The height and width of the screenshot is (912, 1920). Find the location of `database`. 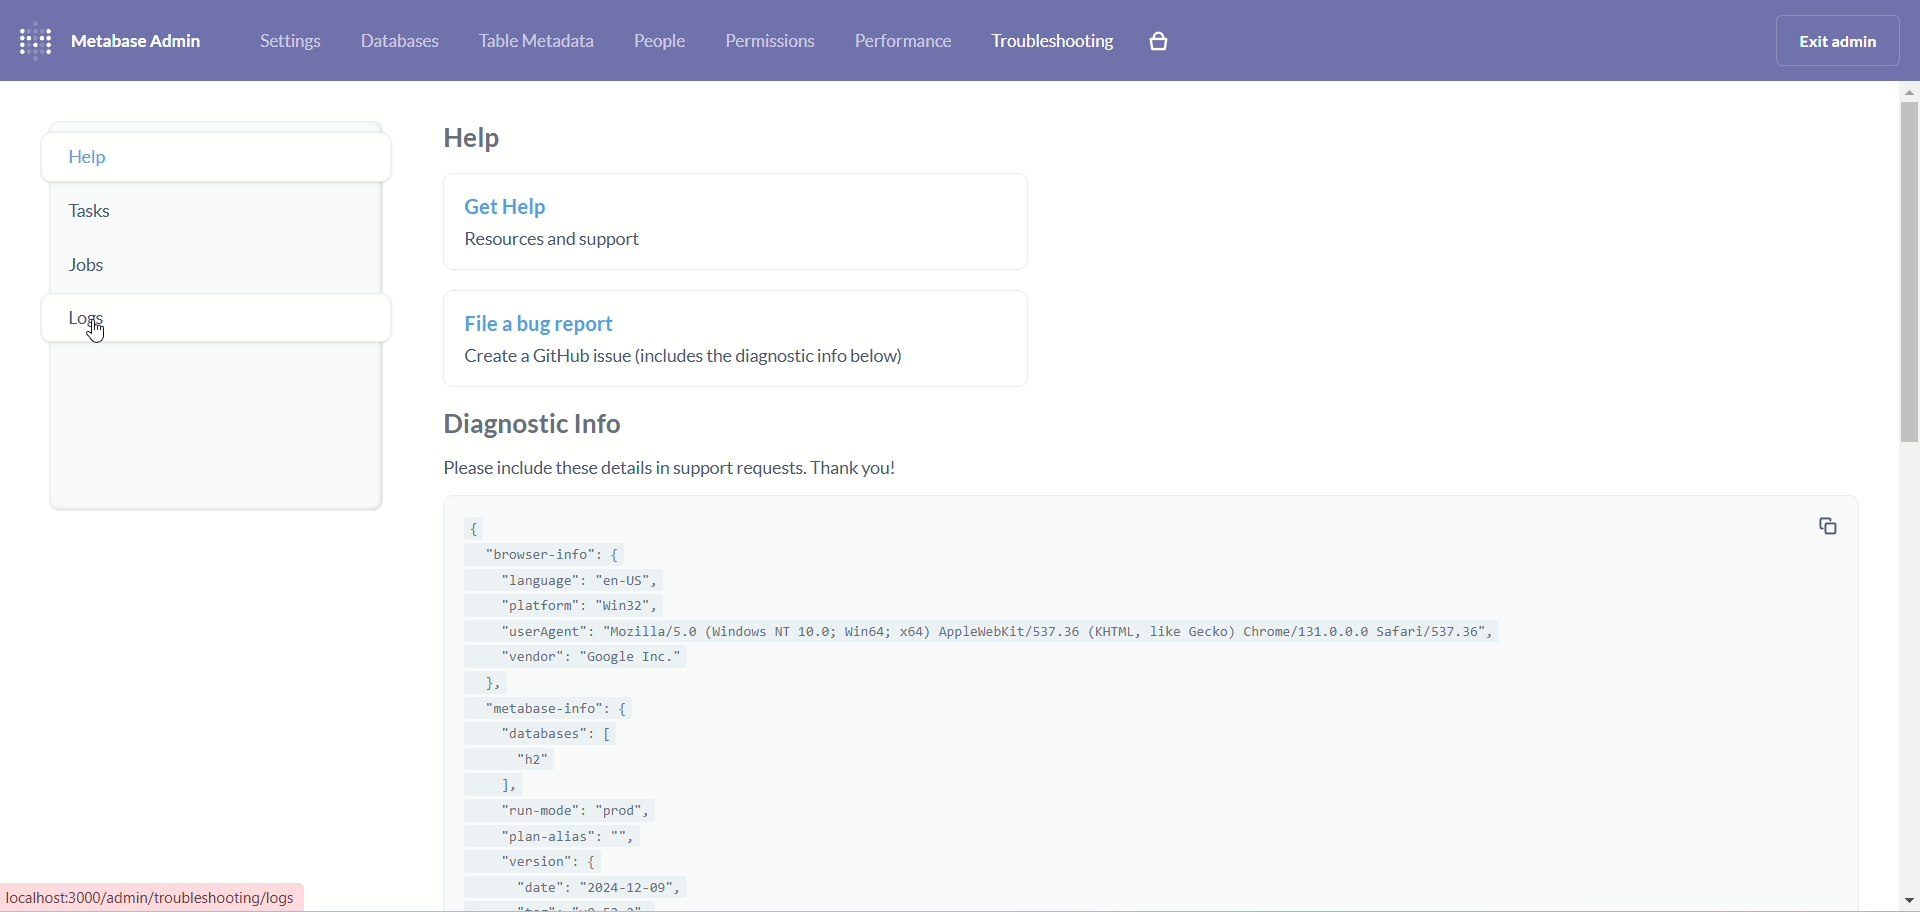

database is located at coordinates (401, 42).